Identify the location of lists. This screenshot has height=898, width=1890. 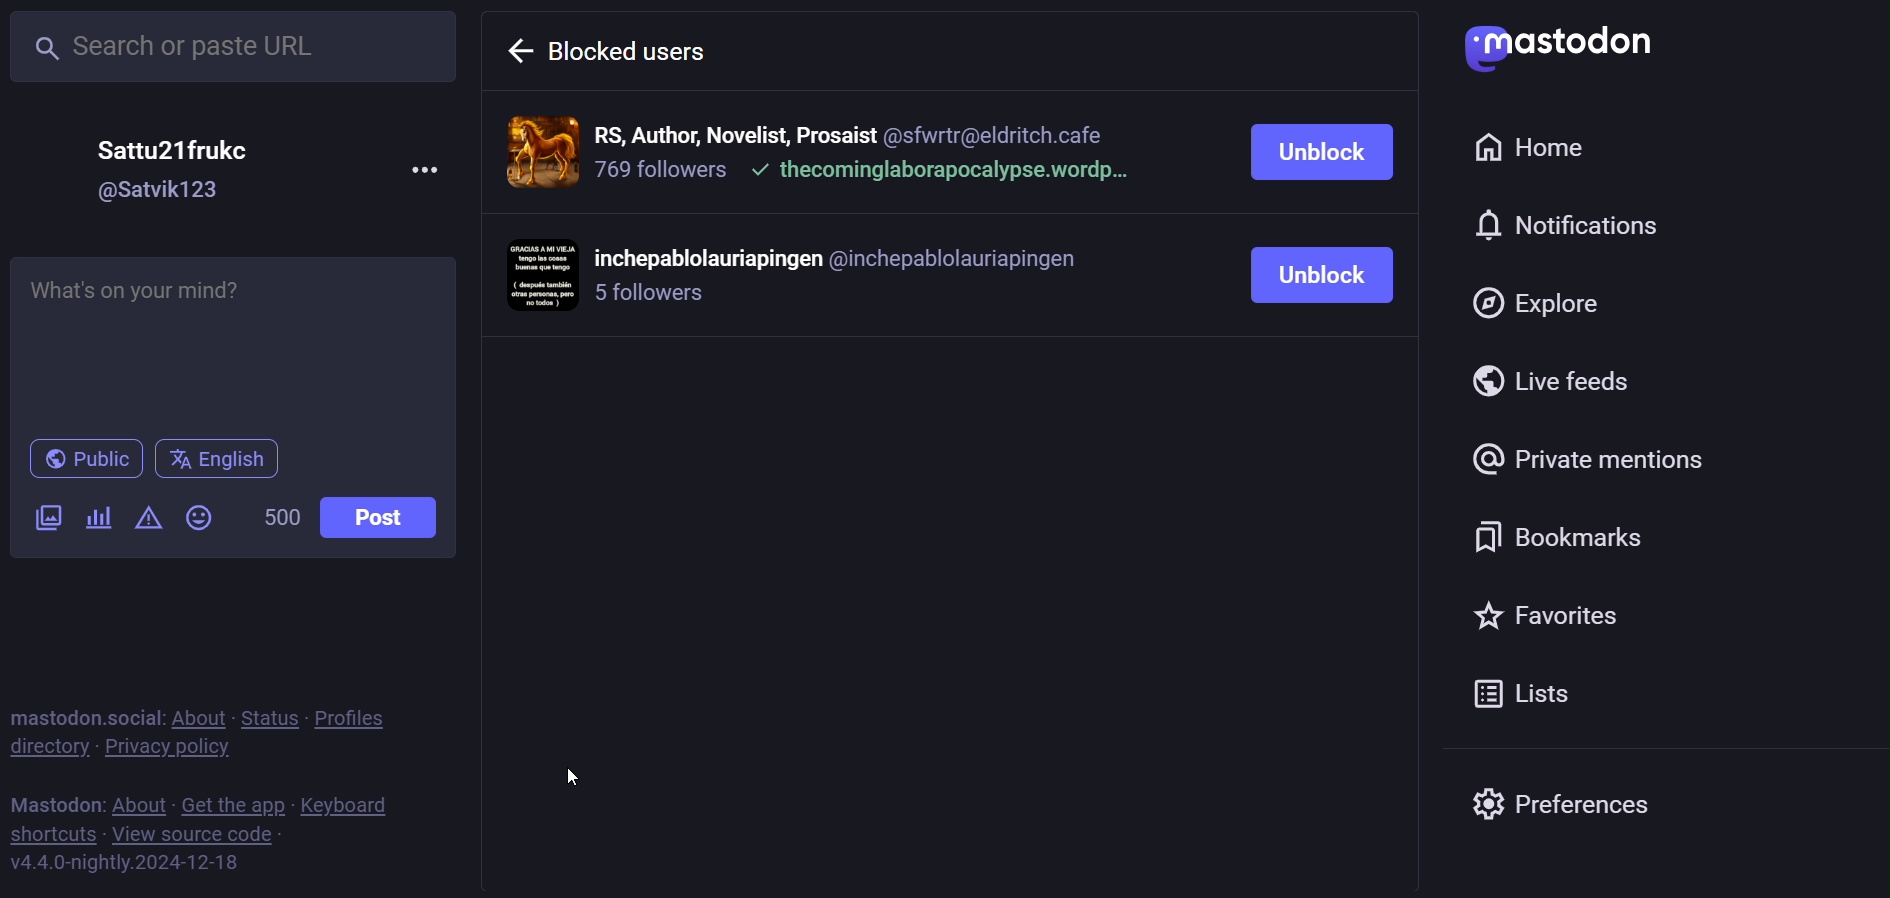
(1545, 691).